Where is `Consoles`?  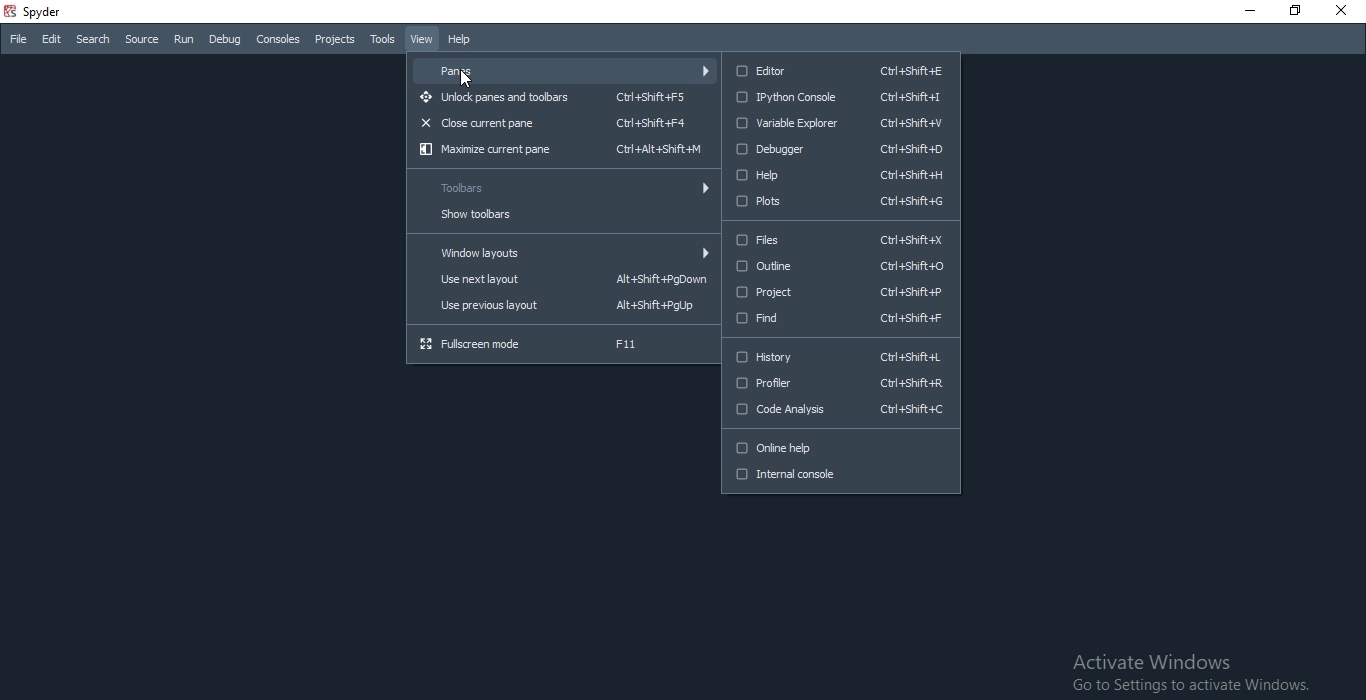 Consoles is located at coordinates (280, 40).